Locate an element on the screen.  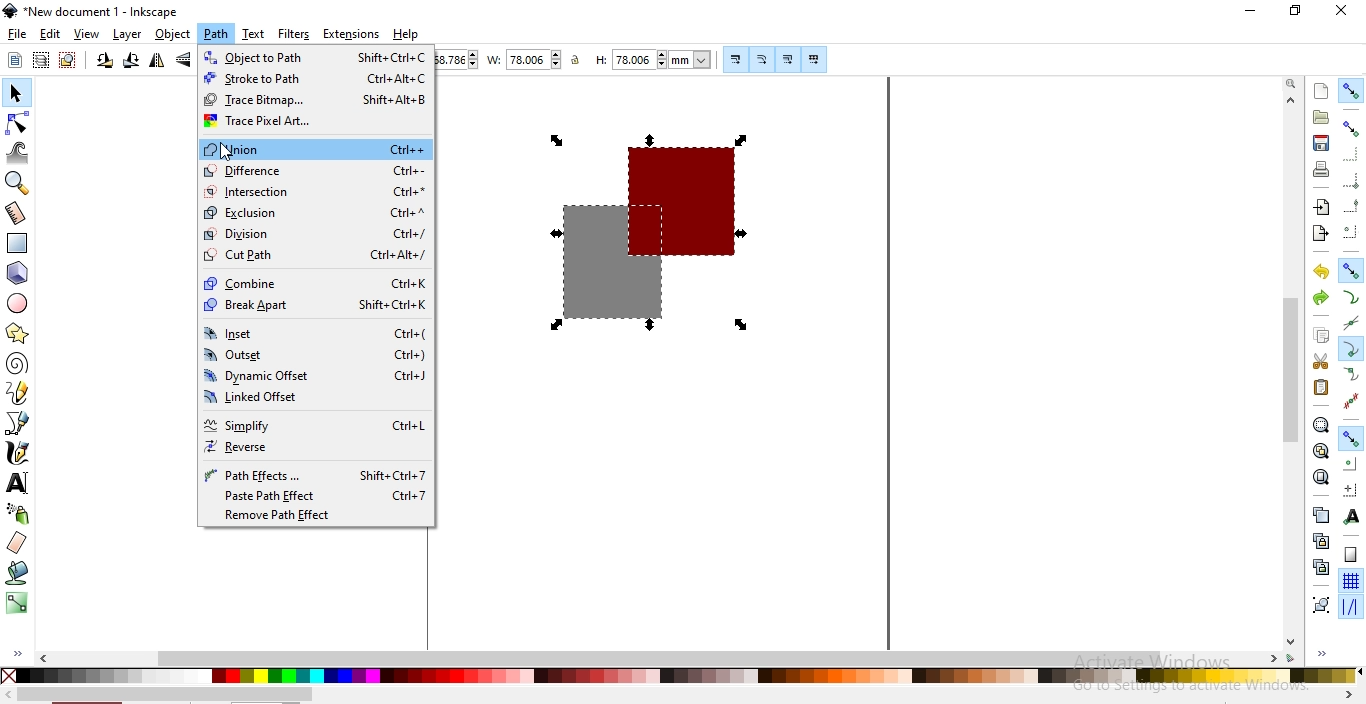
dynamic offset is located at coordinates (316, 376).